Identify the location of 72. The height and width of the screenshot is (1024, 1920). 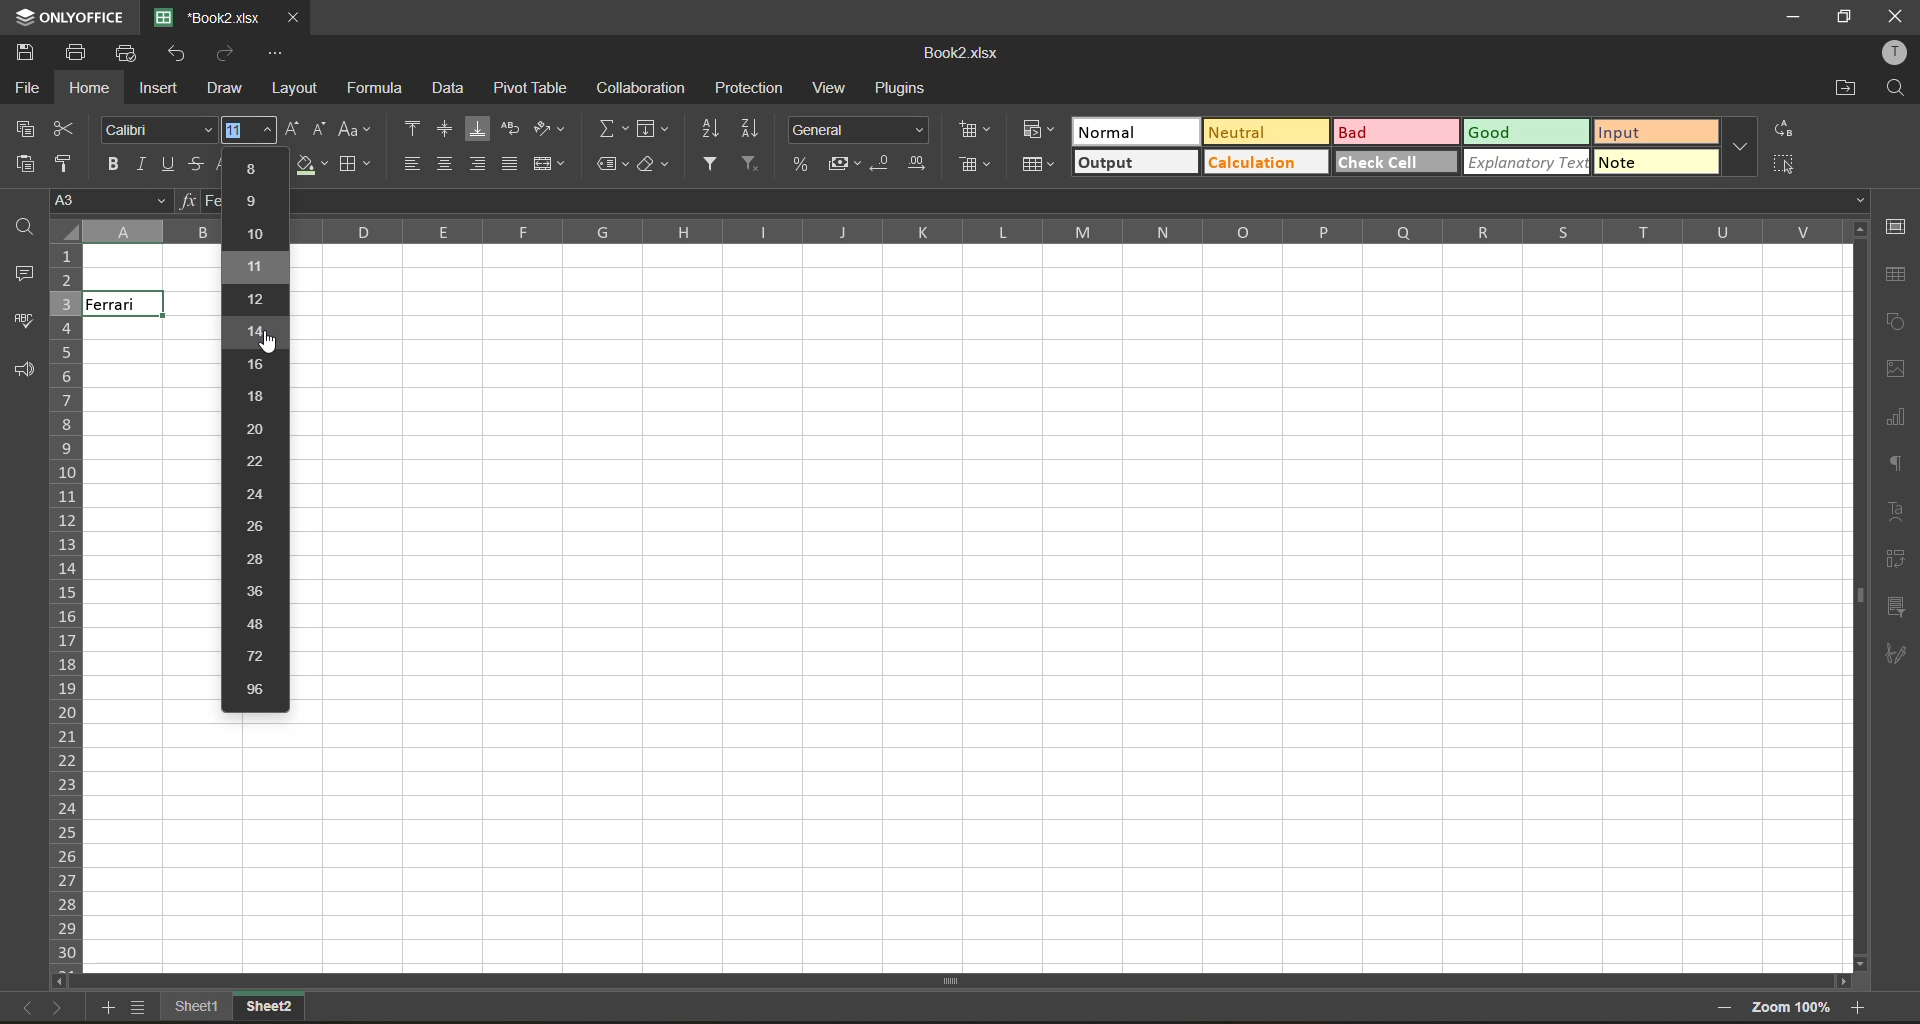
(258, 656).